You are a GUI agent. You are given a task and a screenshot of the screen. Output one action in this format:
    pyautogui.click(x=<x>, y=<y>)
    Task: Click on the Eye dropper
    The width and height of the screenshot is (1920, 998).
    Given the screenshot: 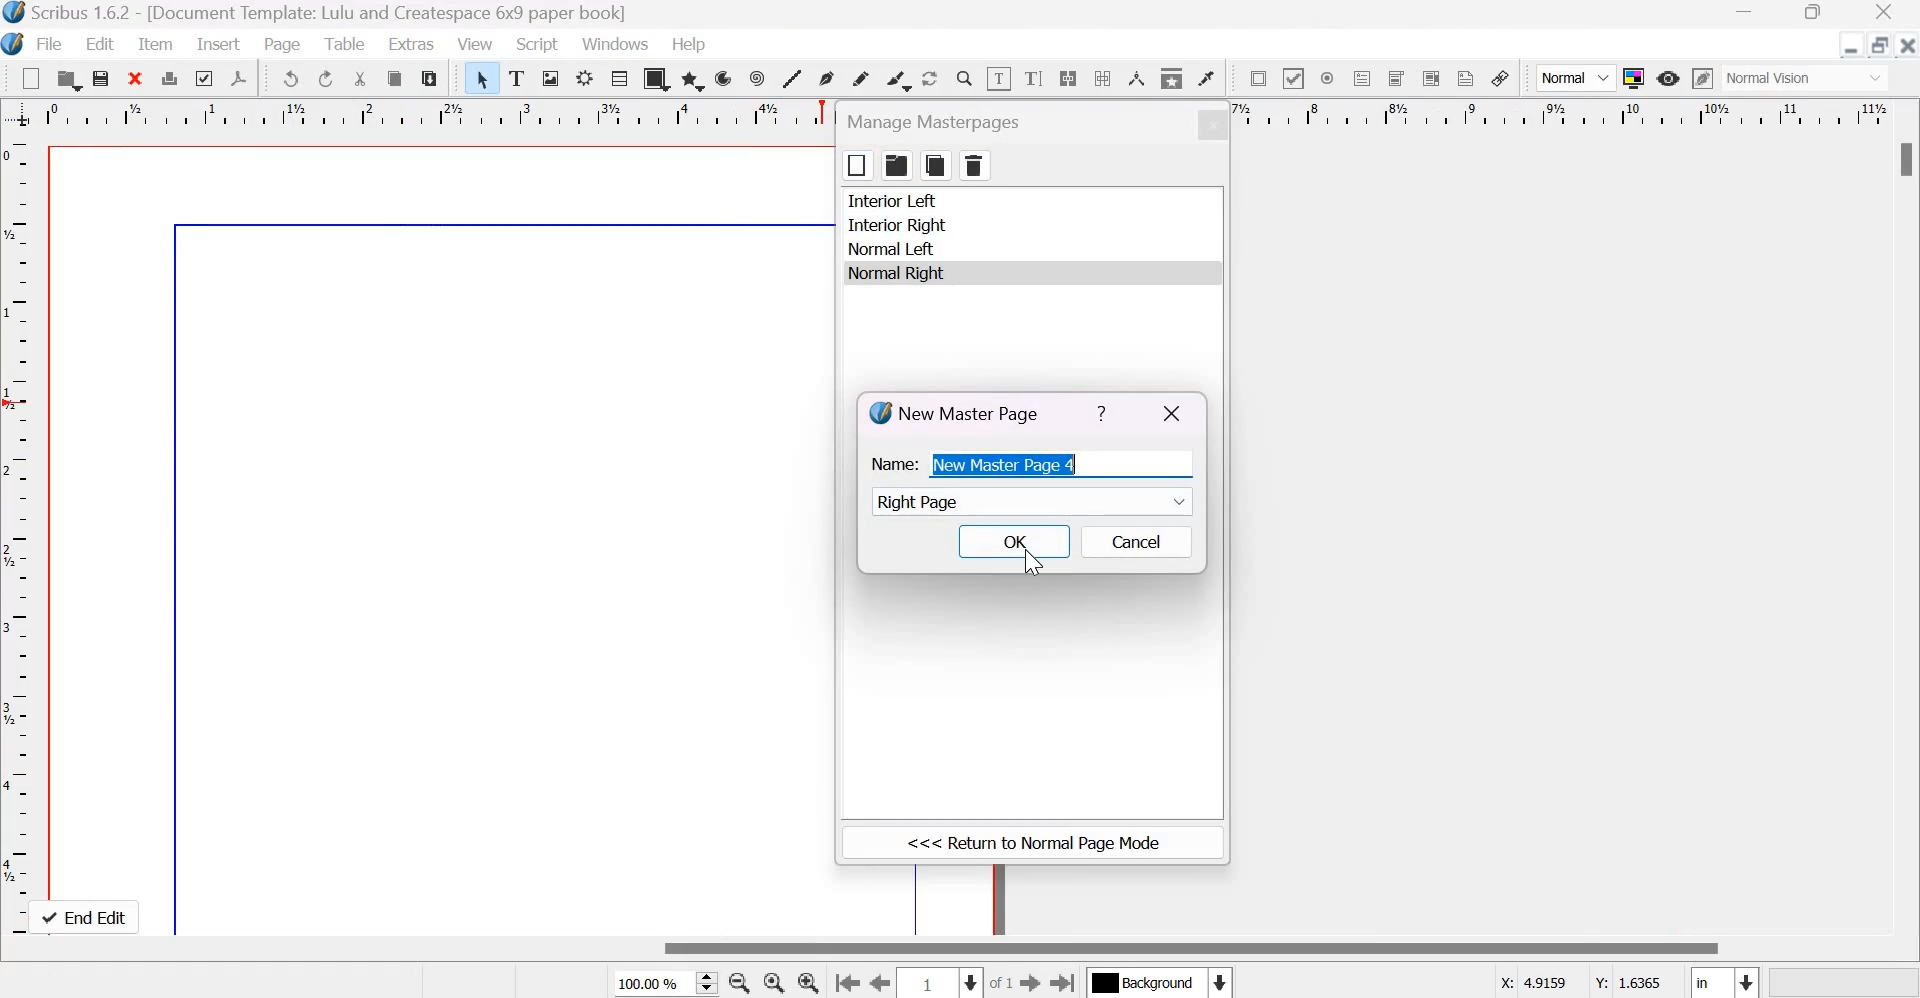 What is the action you would take?
    pyautogui.click(x=1205, y=79)
    